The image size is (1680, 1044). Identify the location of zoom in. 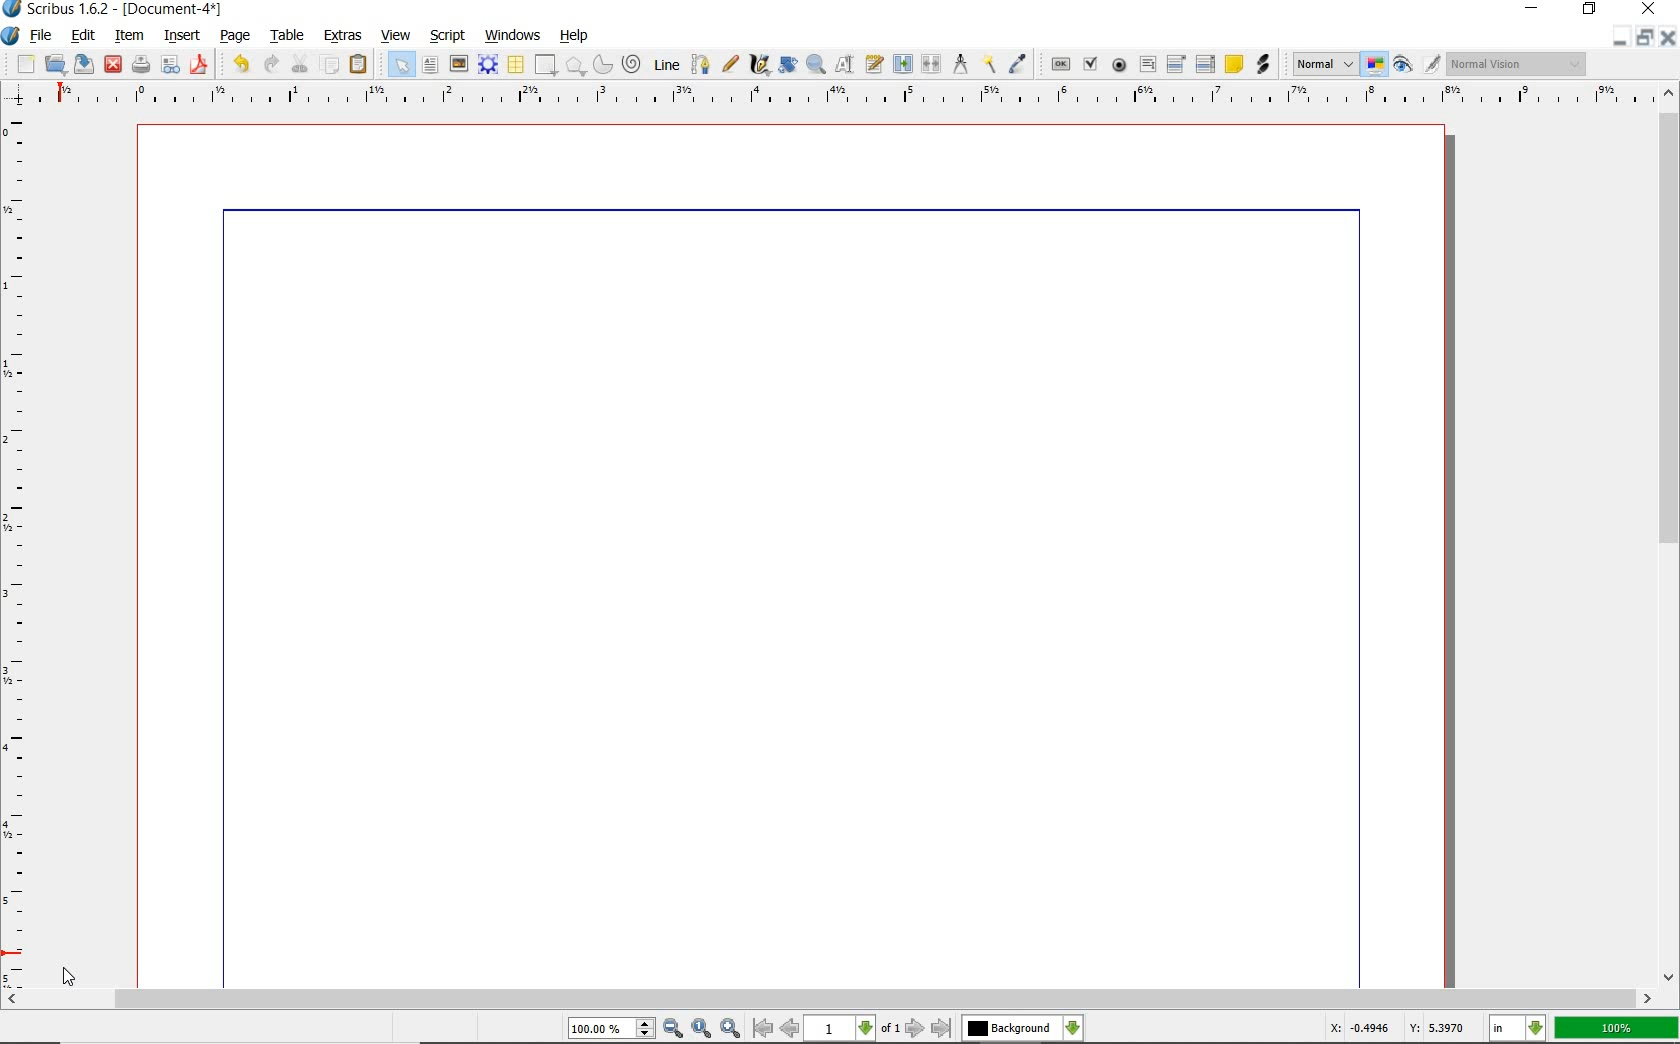
(730, 1027).